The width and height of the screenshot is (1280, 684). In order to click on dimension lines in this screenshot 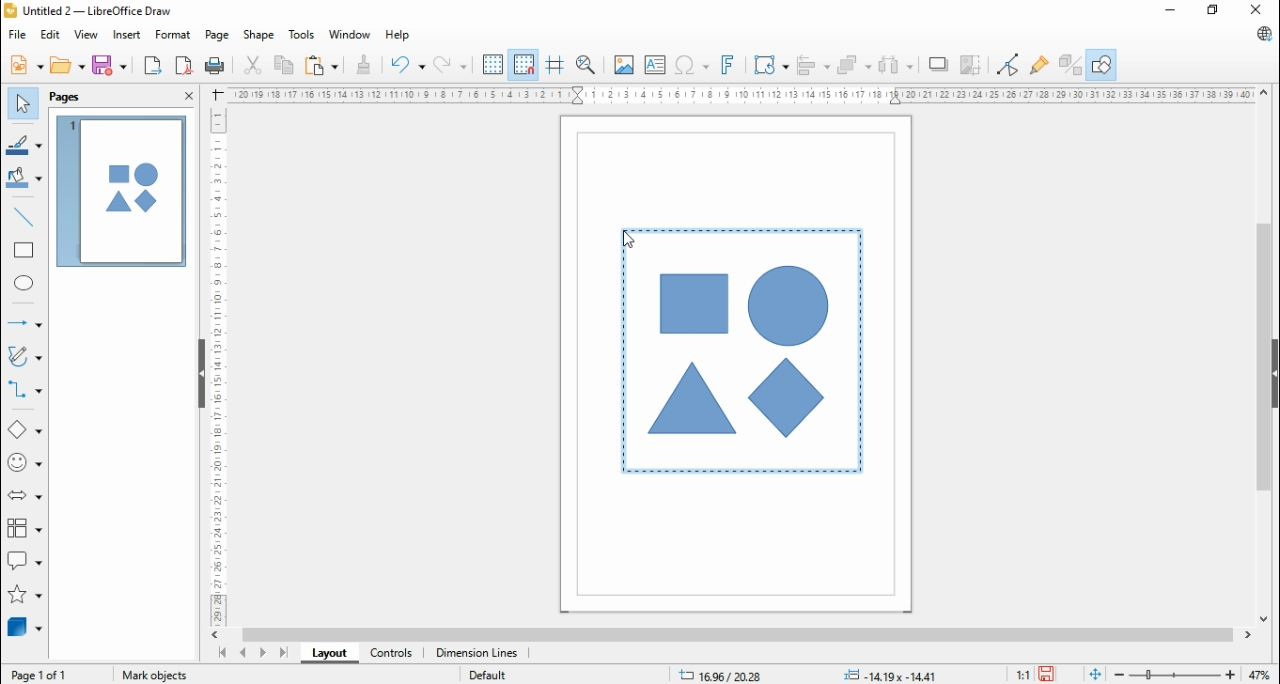, I will do `click(476, 654)`.